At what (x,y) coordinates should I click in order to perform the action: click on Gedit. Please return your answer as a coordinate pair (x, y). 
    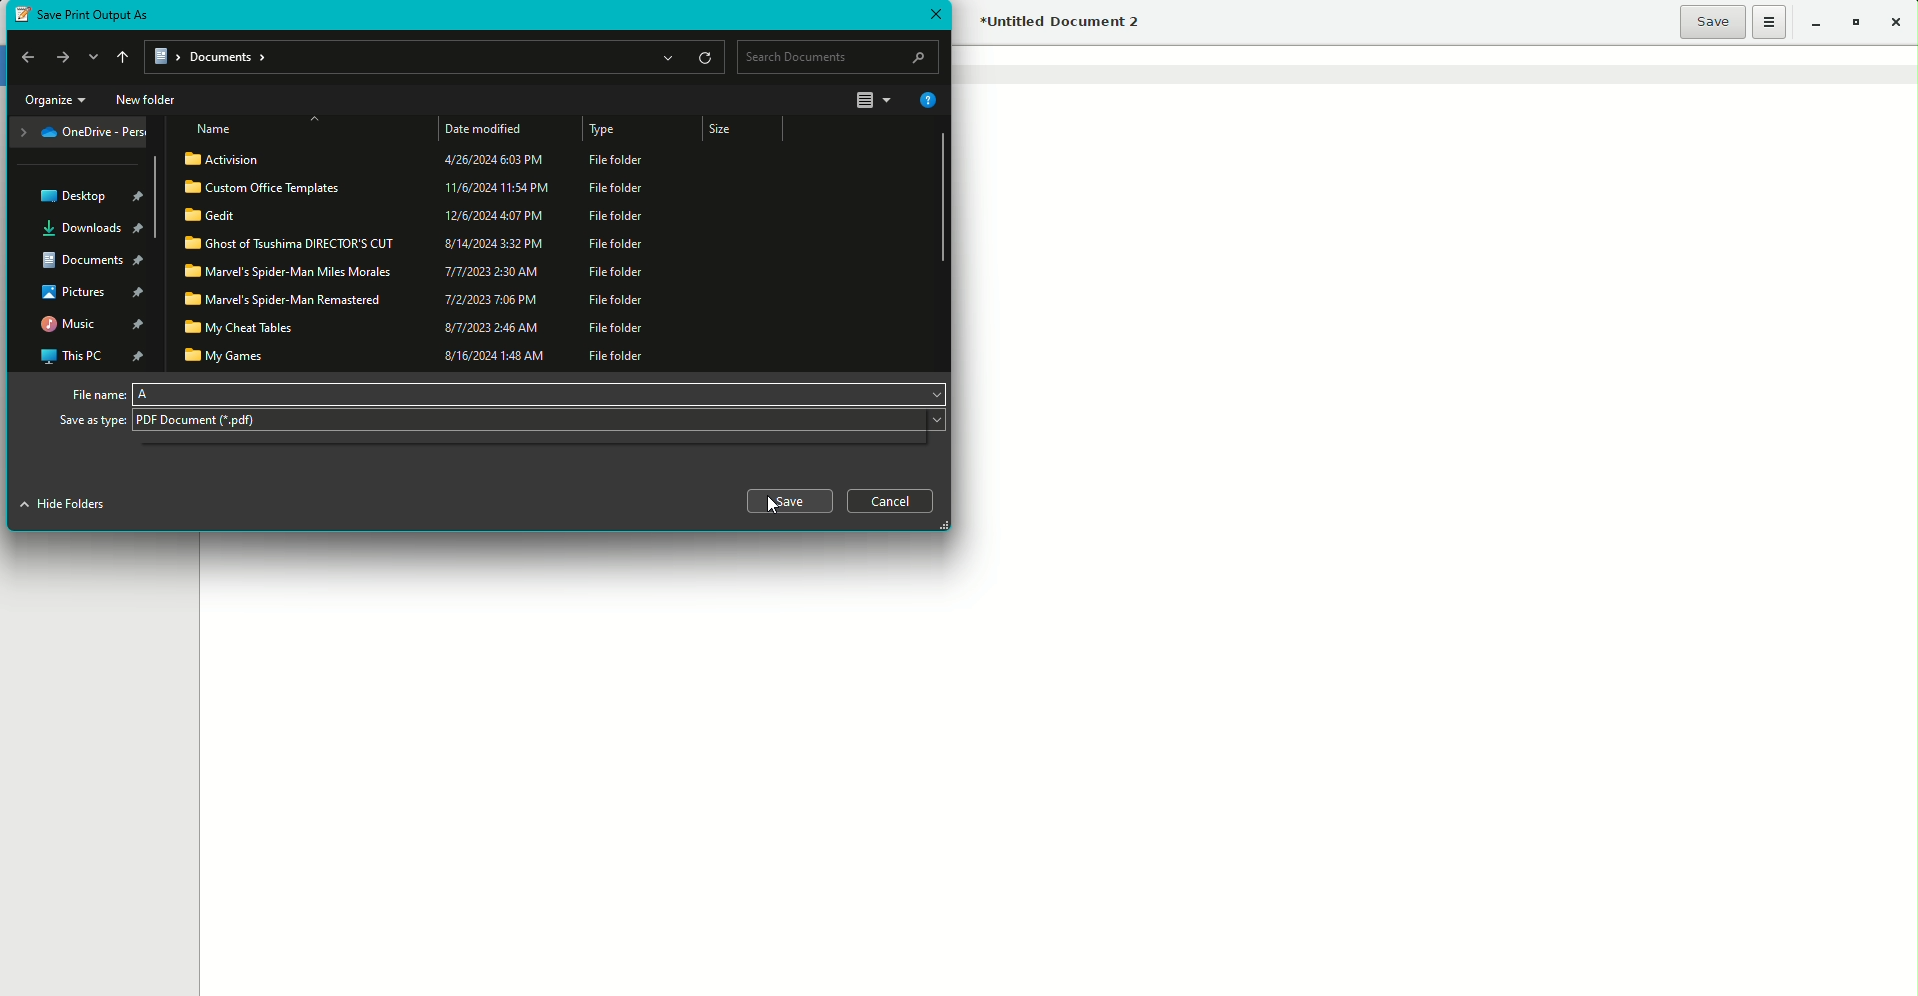
    Looking at the image, I should click on (417, 215).